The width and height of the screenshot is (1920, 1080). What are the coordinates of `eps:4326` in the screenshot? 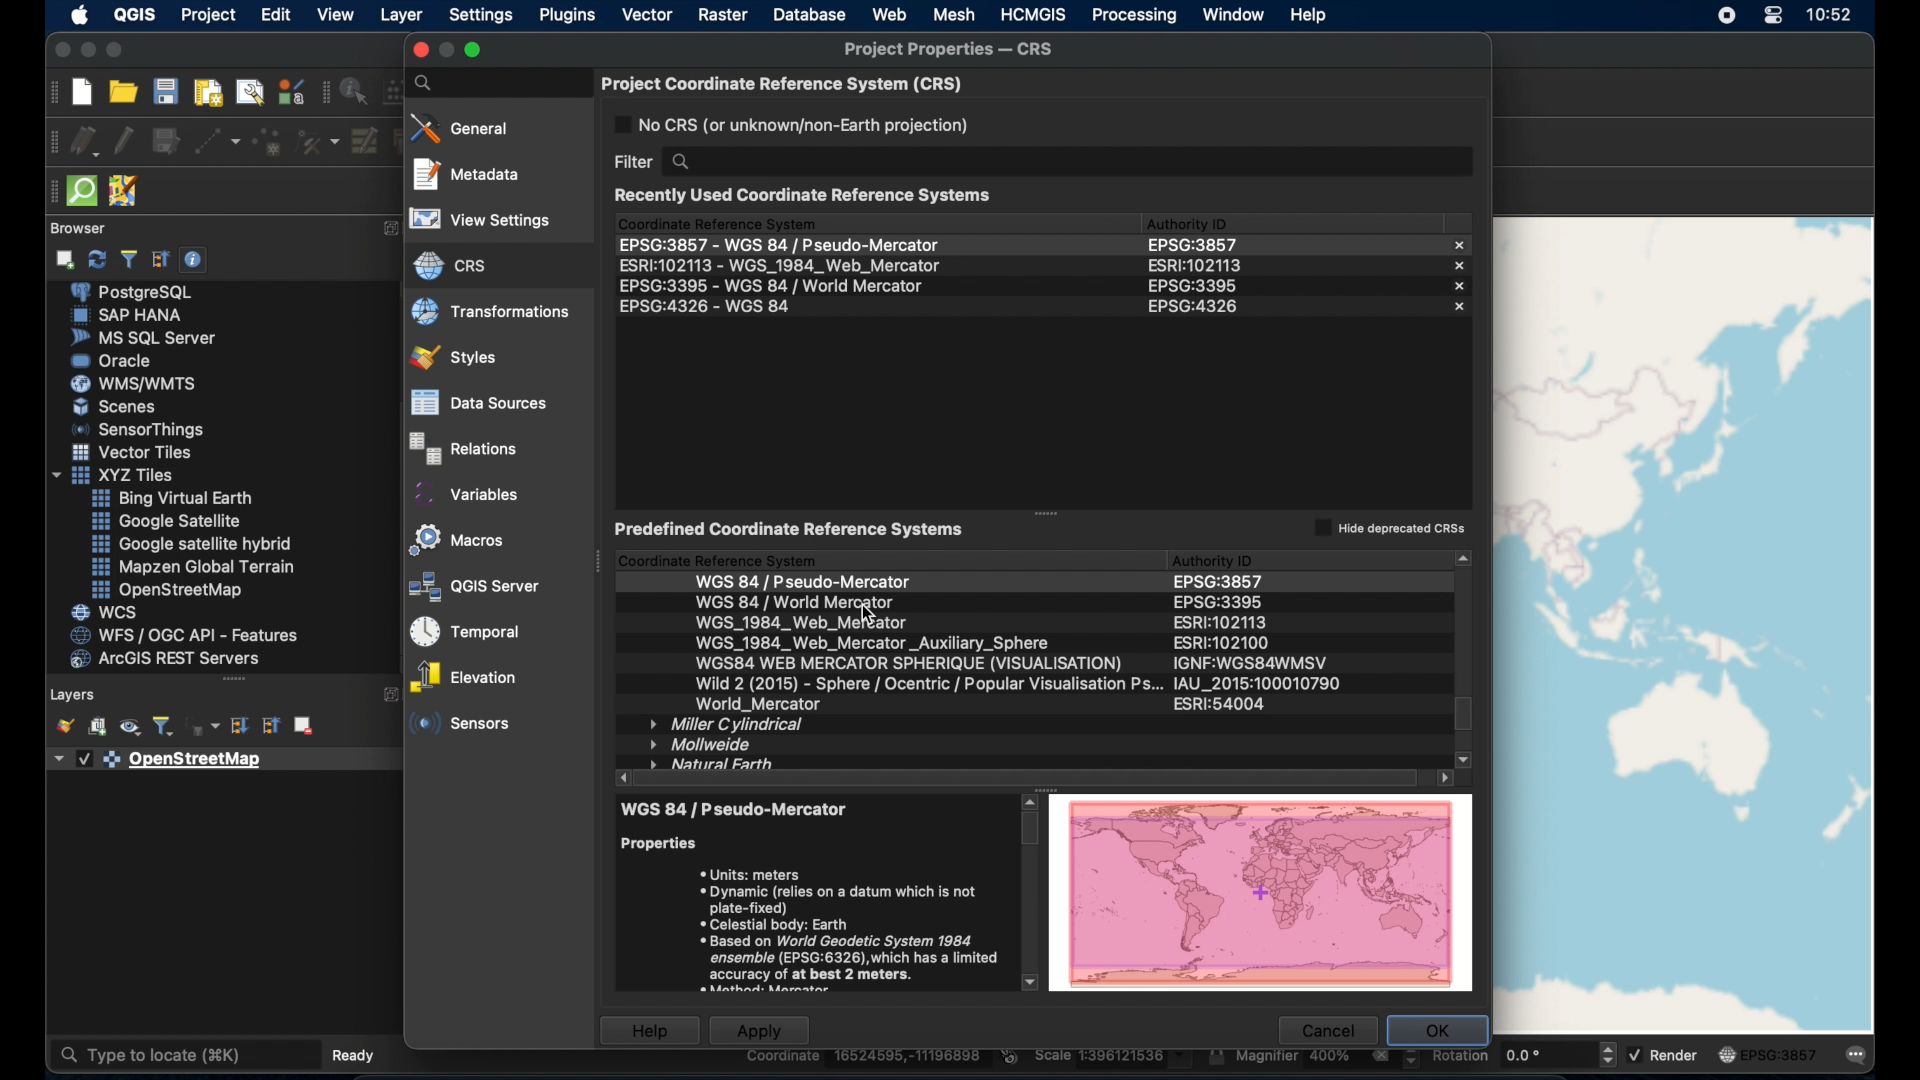 It's located at (1197, 307).